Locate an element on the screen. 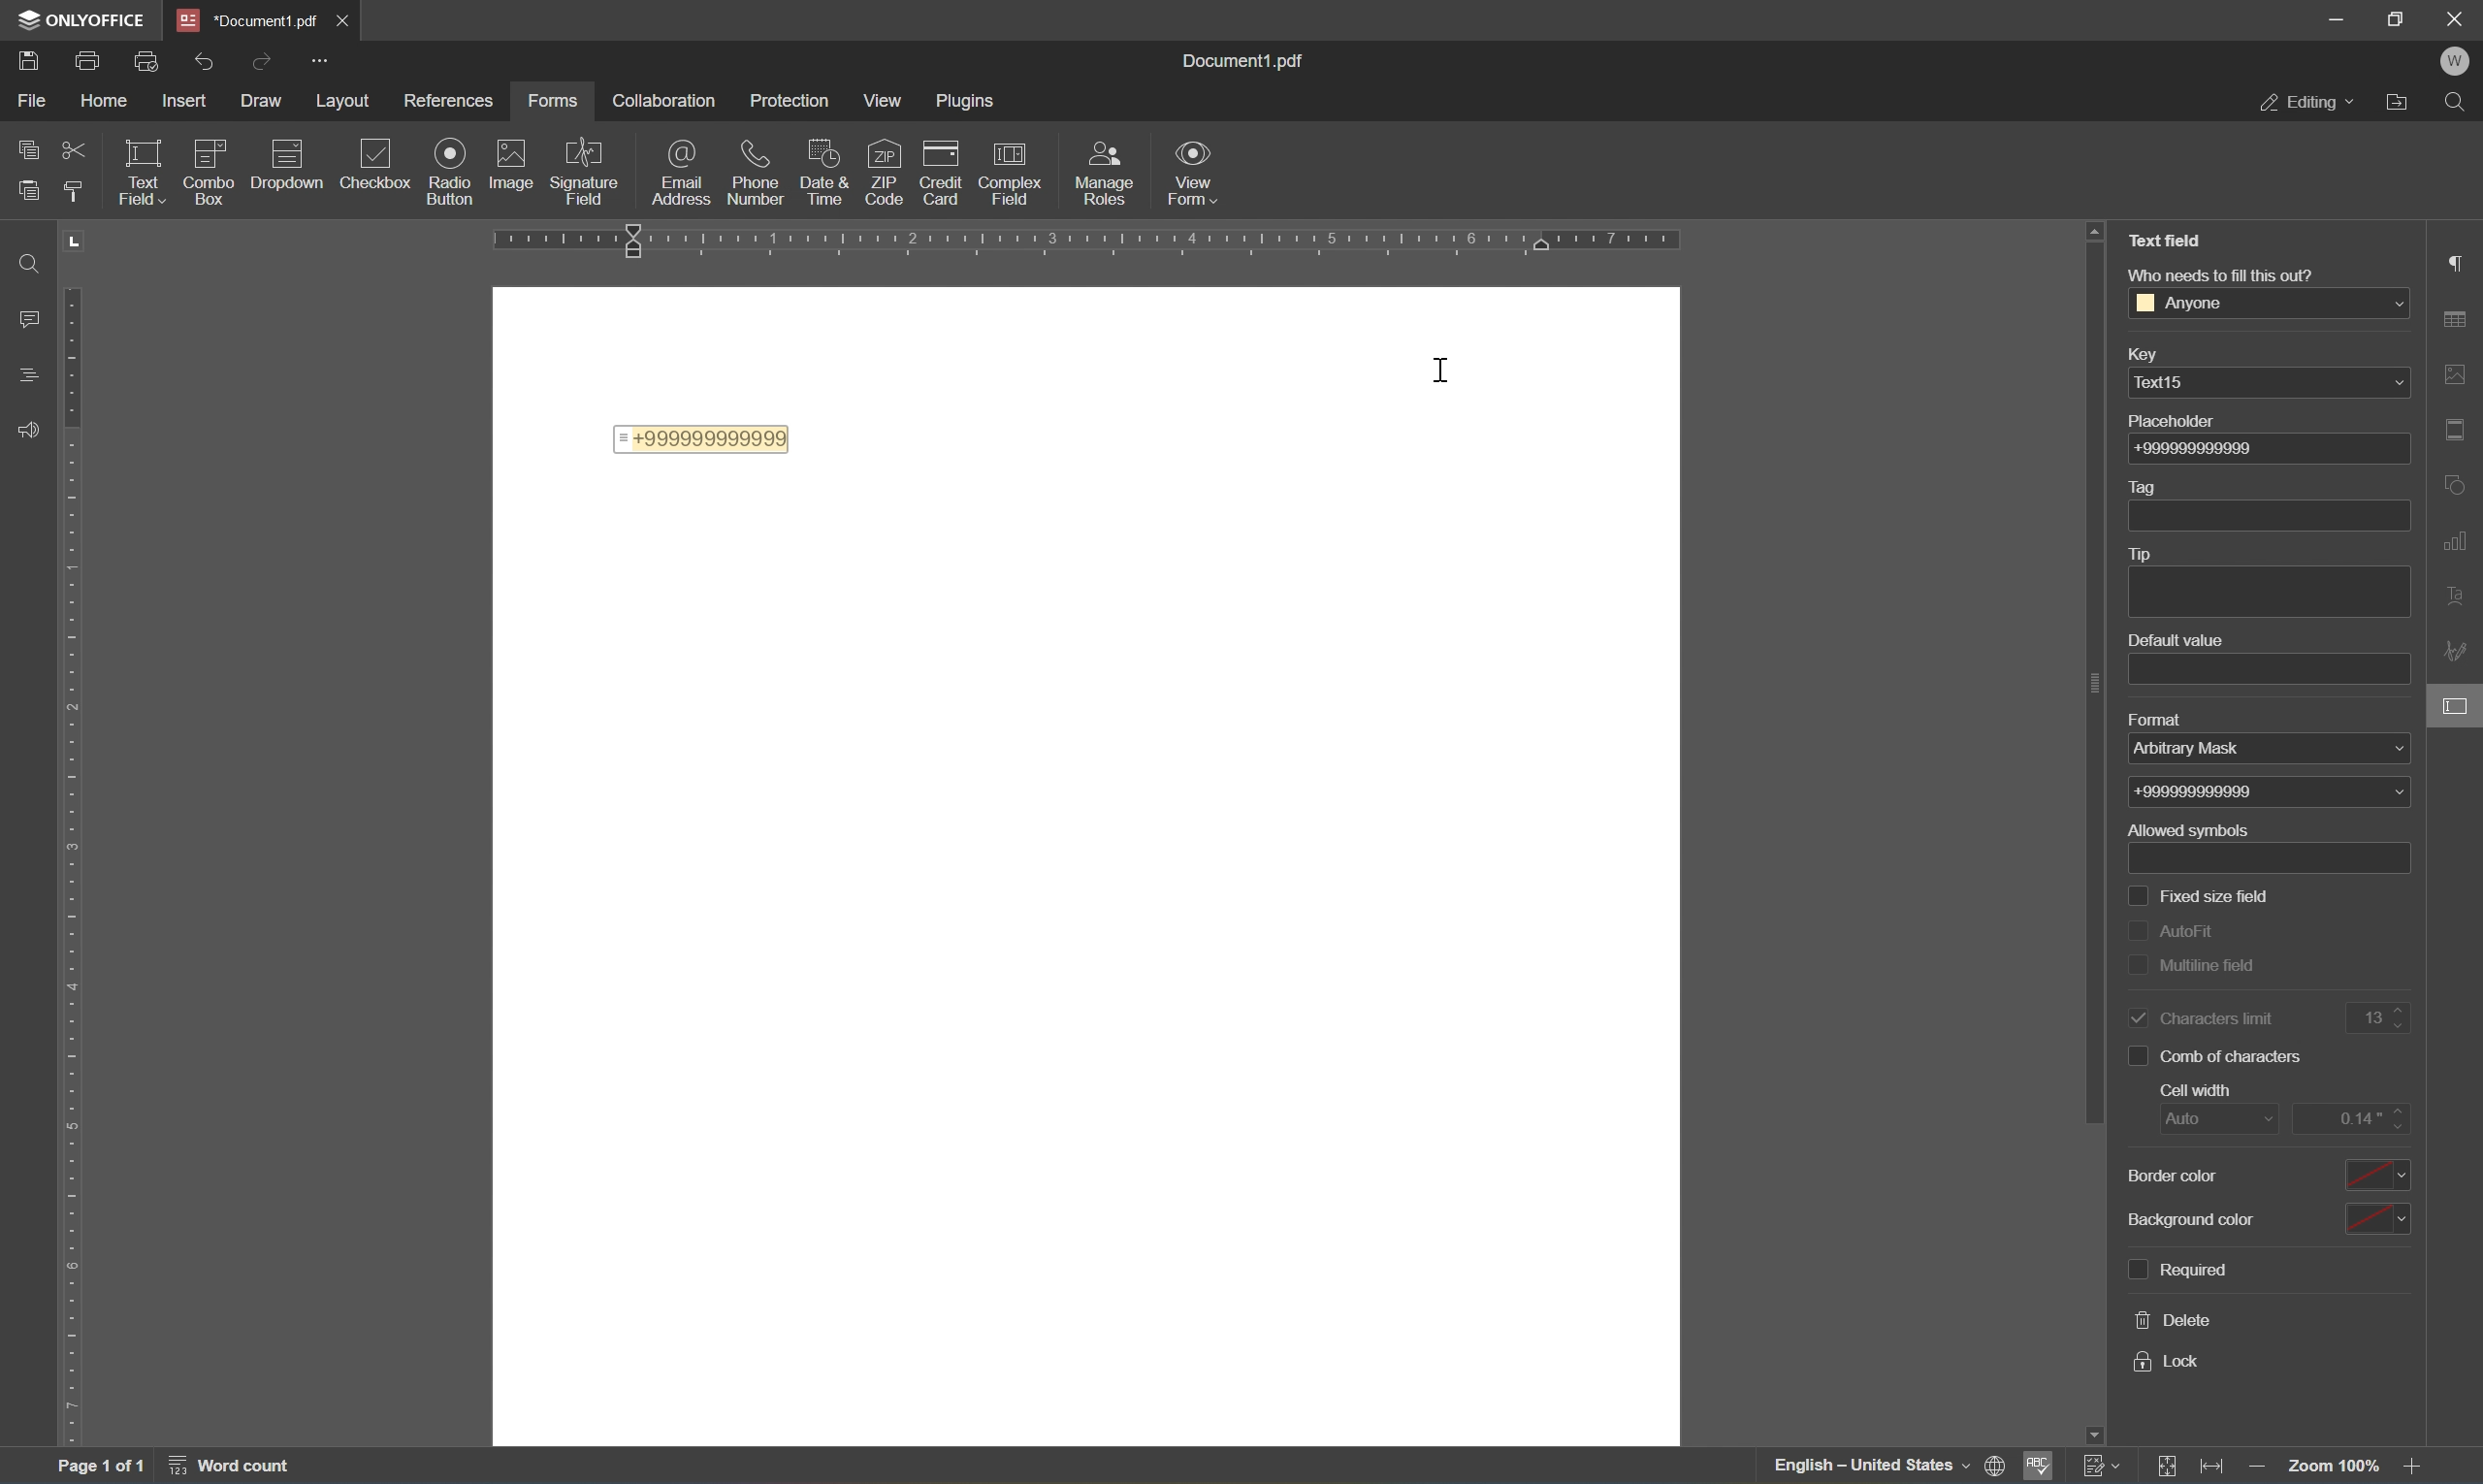 This screenshot has width=2483, height=1484. find is located at coordinates (19, 265).